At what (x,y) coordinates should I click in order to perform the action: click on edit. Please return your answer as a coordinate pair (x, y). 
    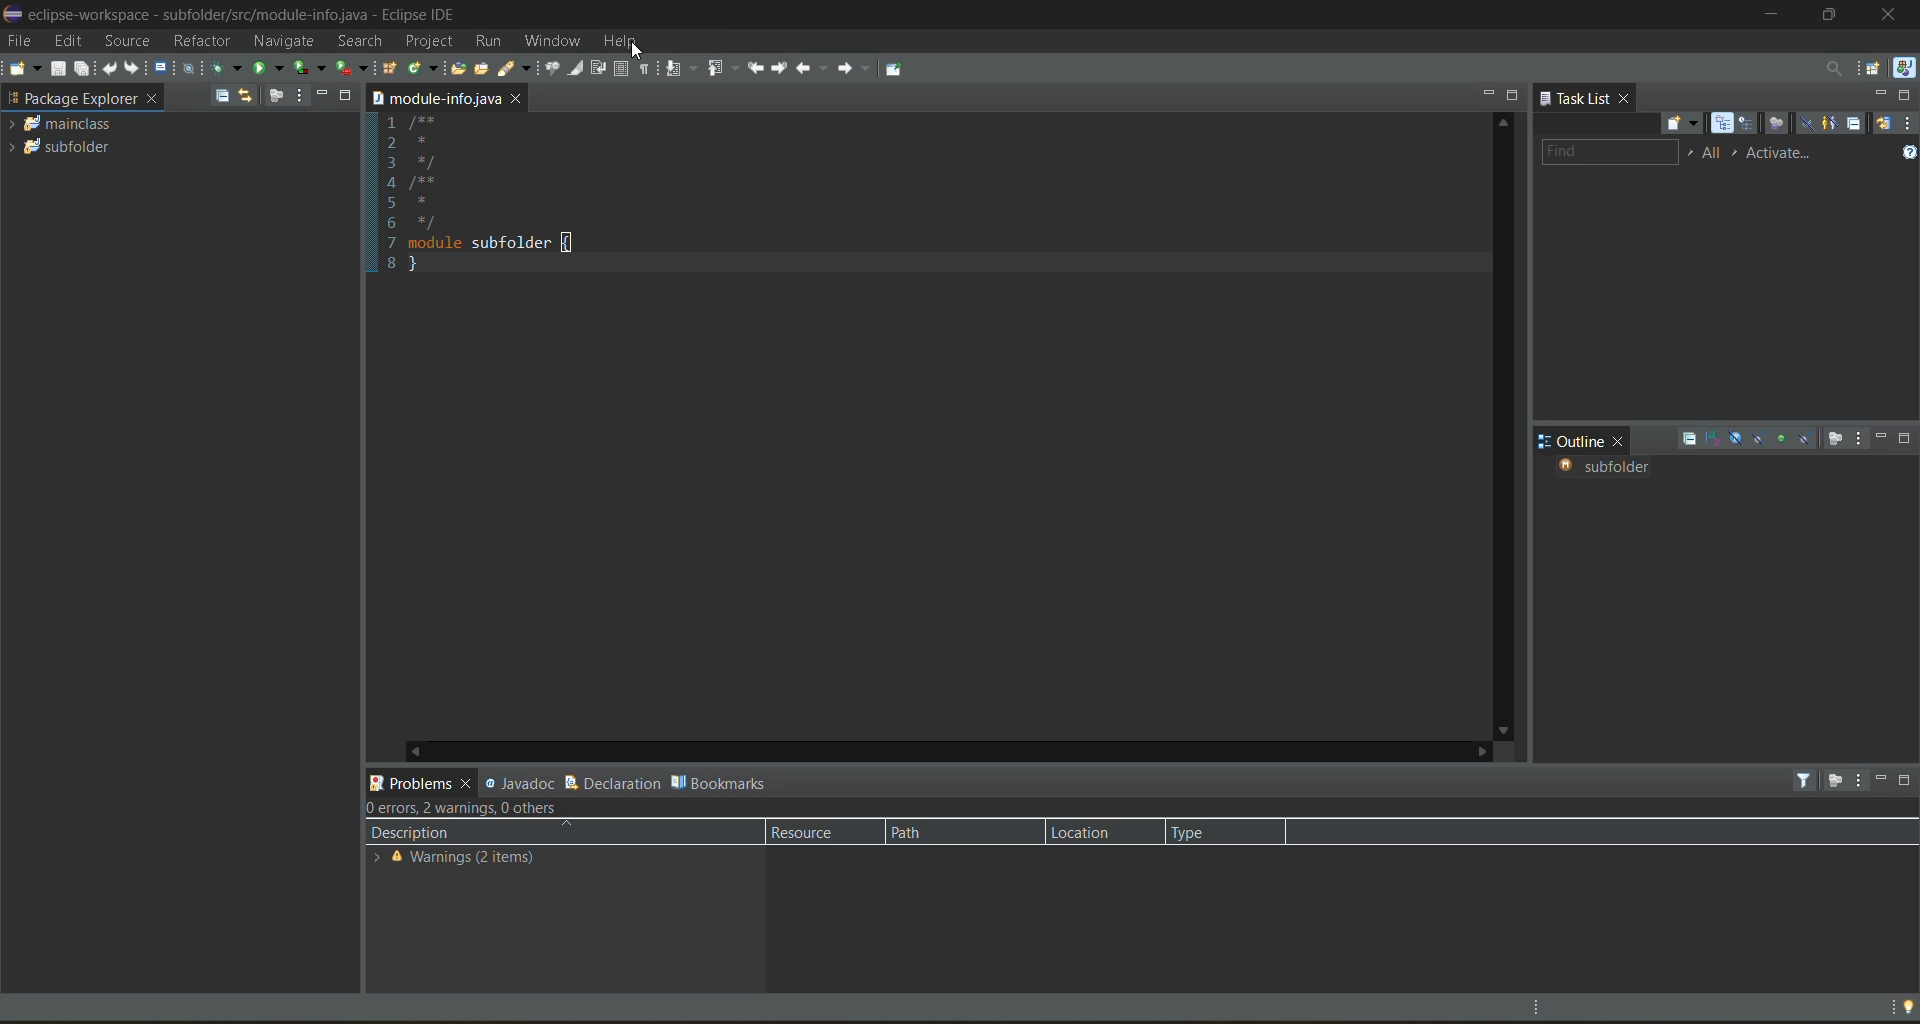
    Looking at the image, I should click on (72, 42).